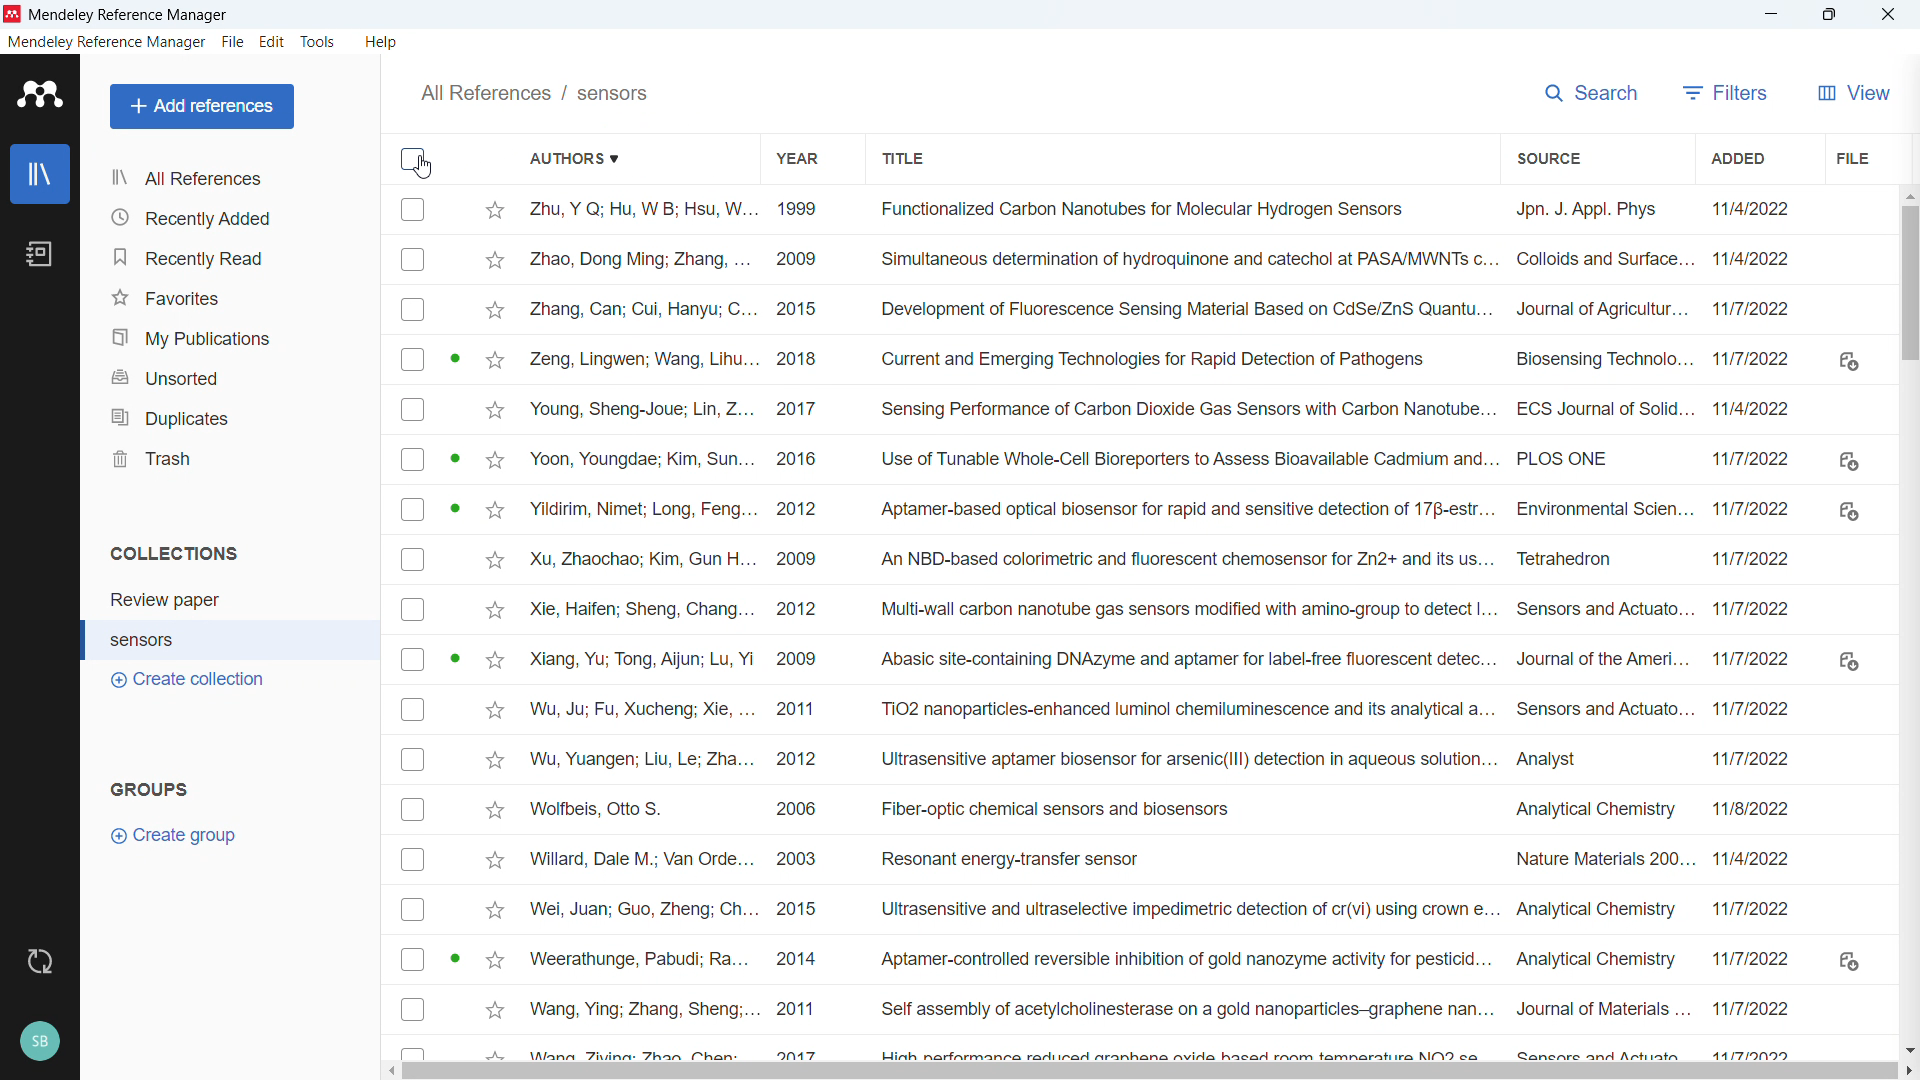  Describe the element at coordinates (318, 41) in the screenshot. I see `tools` at that location.